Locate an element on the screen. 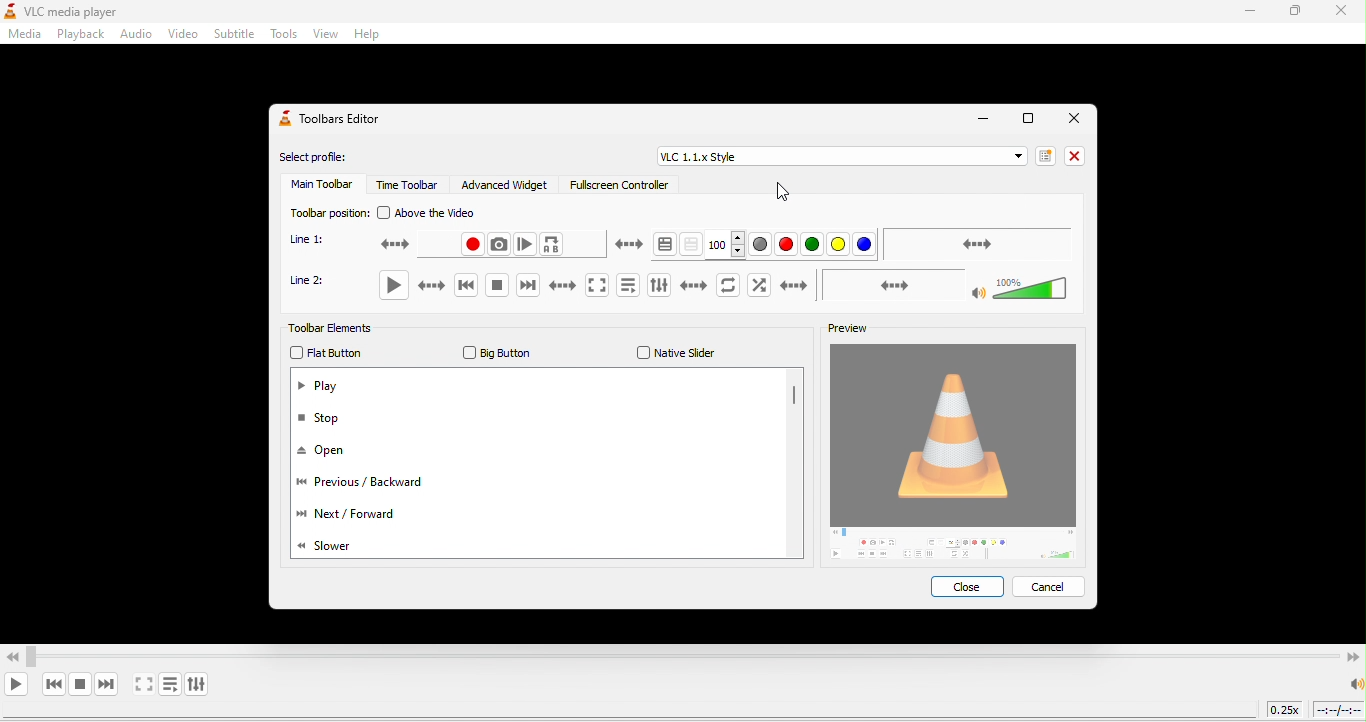  stop is located at coordinates (329, 419).